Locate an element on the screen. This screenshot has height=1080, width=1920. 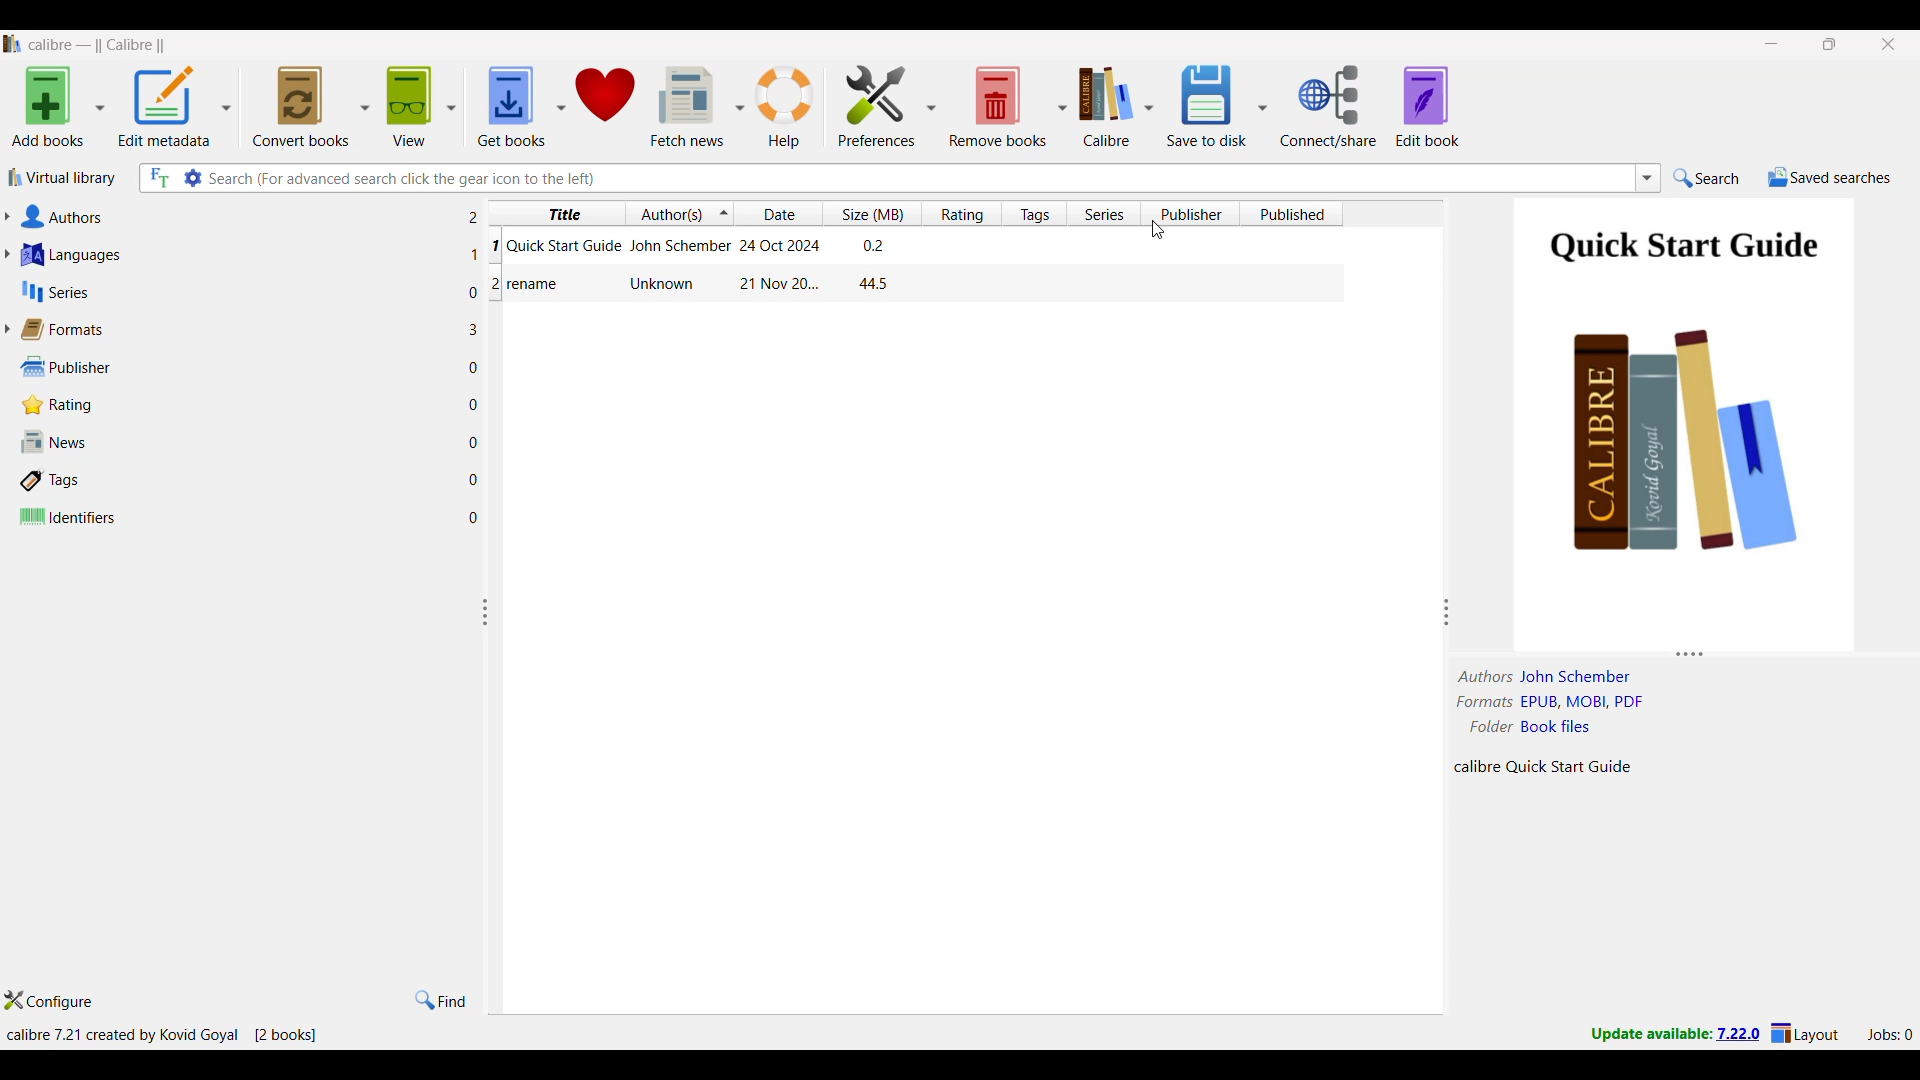
Title is located at coordinates (564, 244).